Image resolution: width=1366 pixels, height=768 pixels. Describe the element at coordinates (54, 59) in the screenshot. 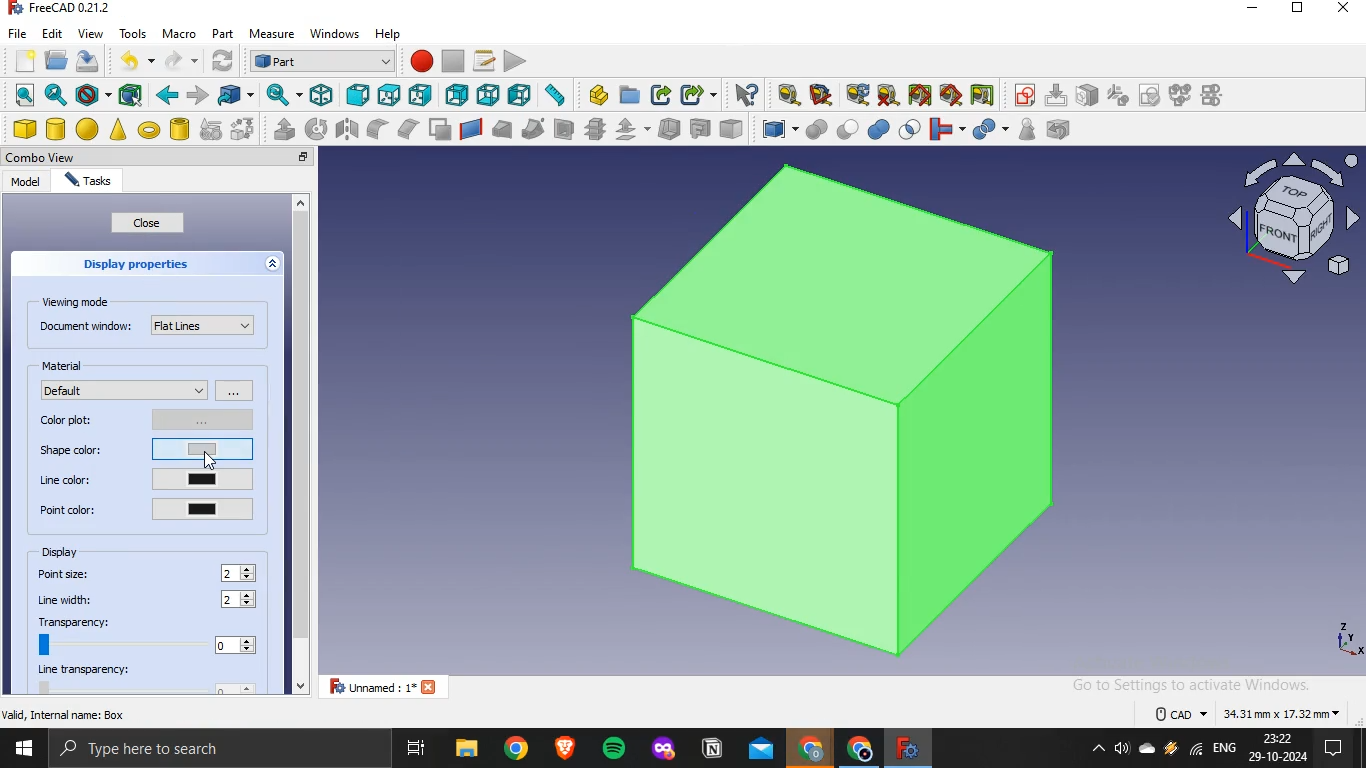

I see `open file` at that location.